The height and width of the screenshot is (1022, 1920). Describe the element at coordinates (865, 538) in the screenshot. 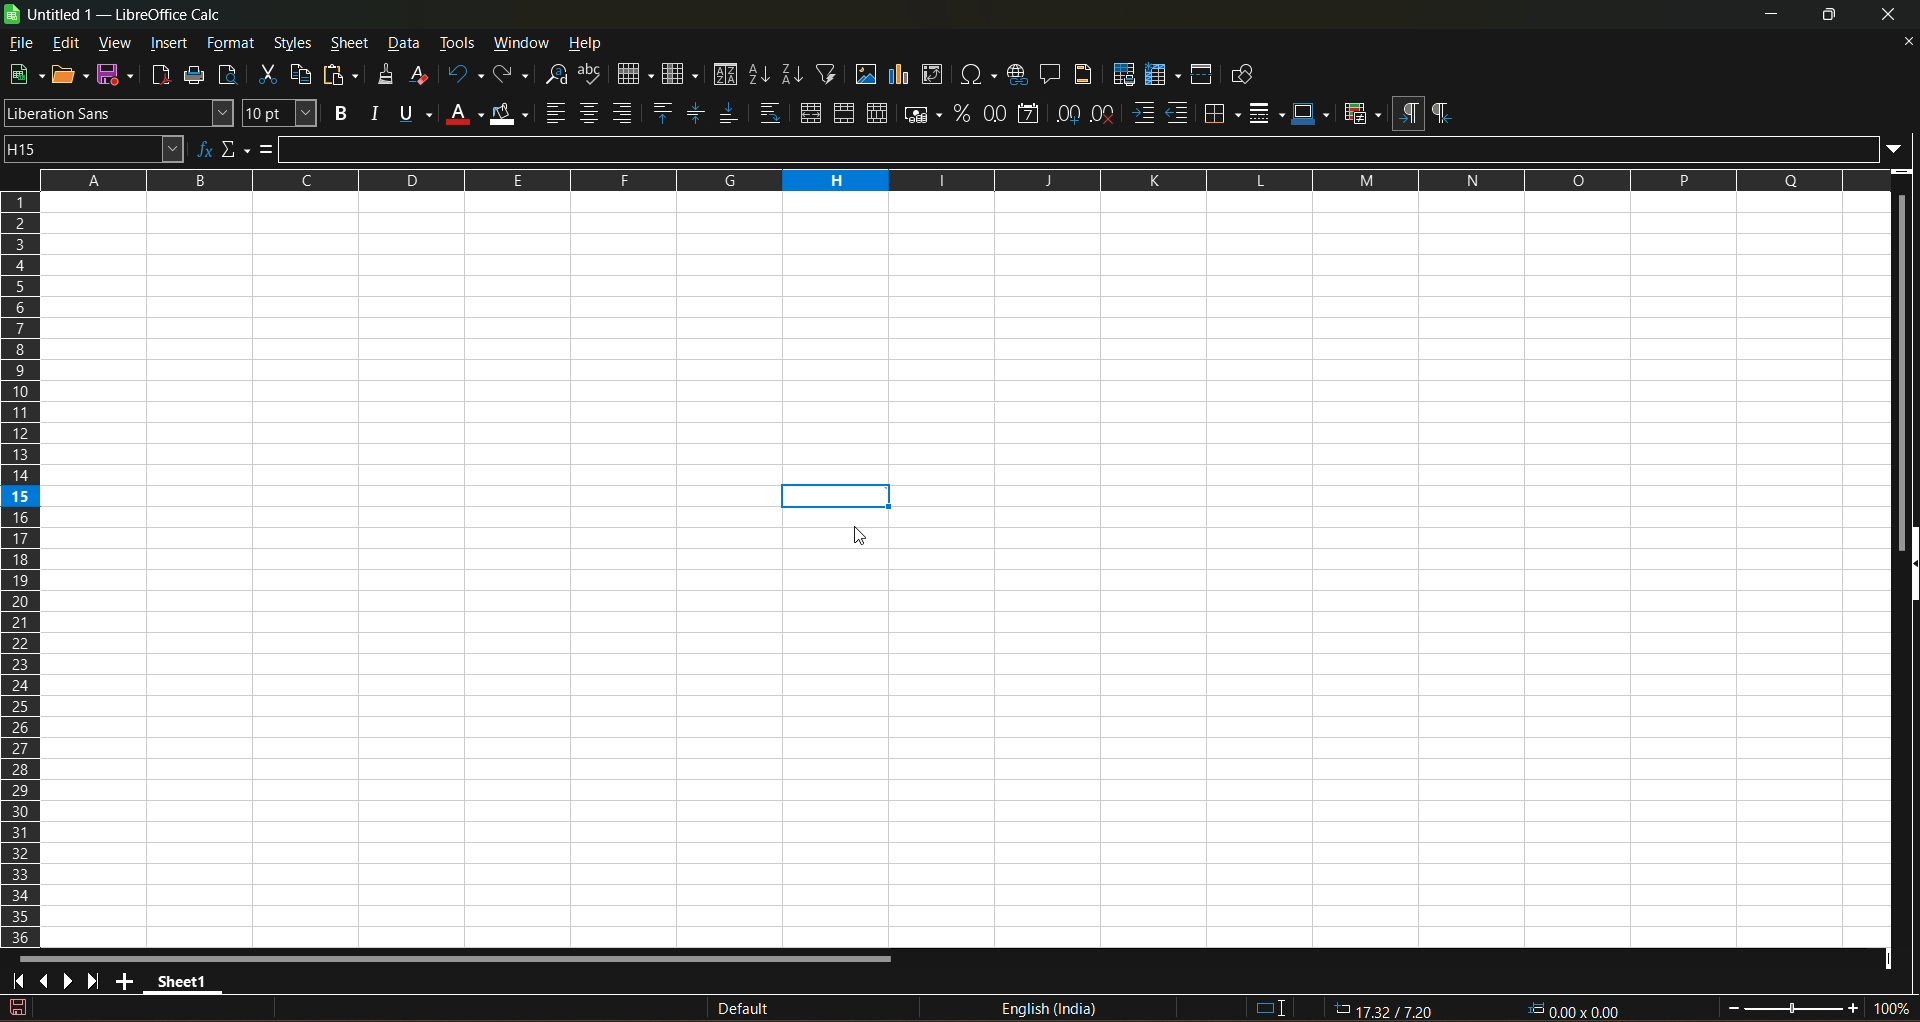

I see `cursor` at that location.